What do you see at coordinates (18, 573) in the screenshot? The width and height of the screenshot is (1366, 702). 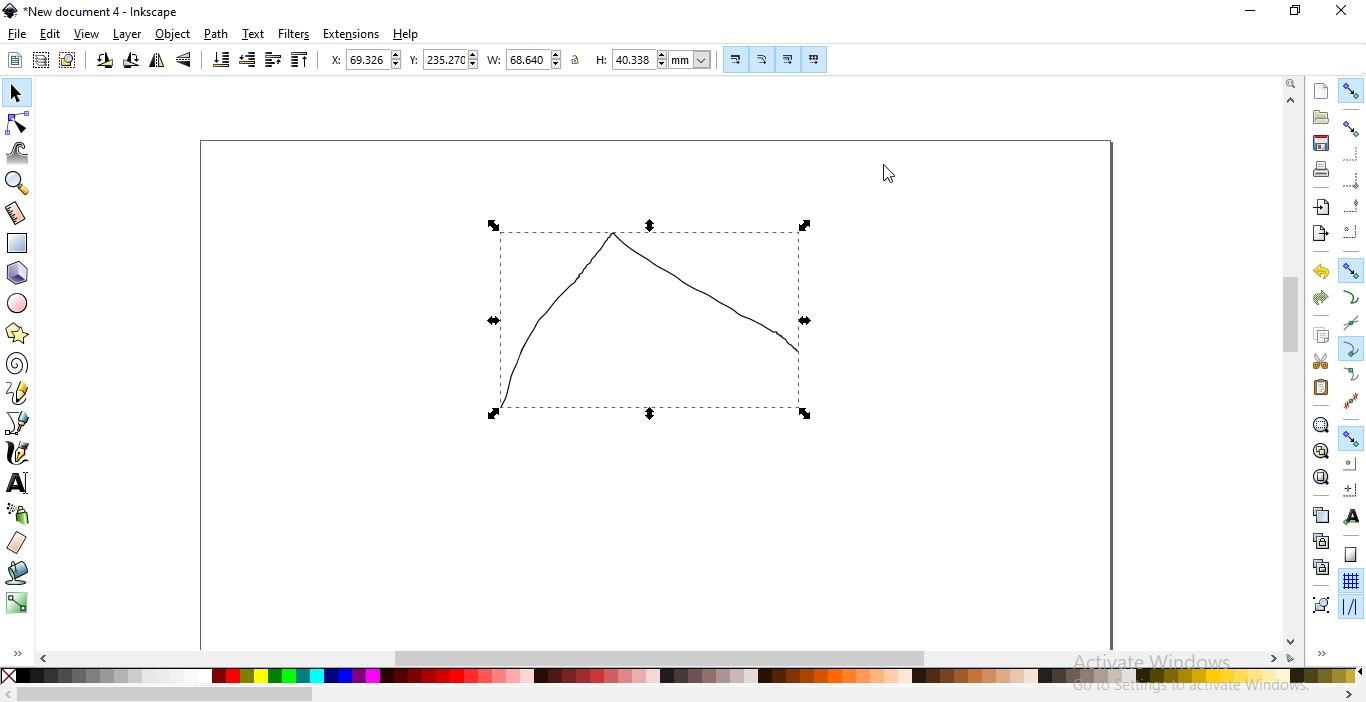 I see `fill bounded areas` at bounding box center [18, 573].